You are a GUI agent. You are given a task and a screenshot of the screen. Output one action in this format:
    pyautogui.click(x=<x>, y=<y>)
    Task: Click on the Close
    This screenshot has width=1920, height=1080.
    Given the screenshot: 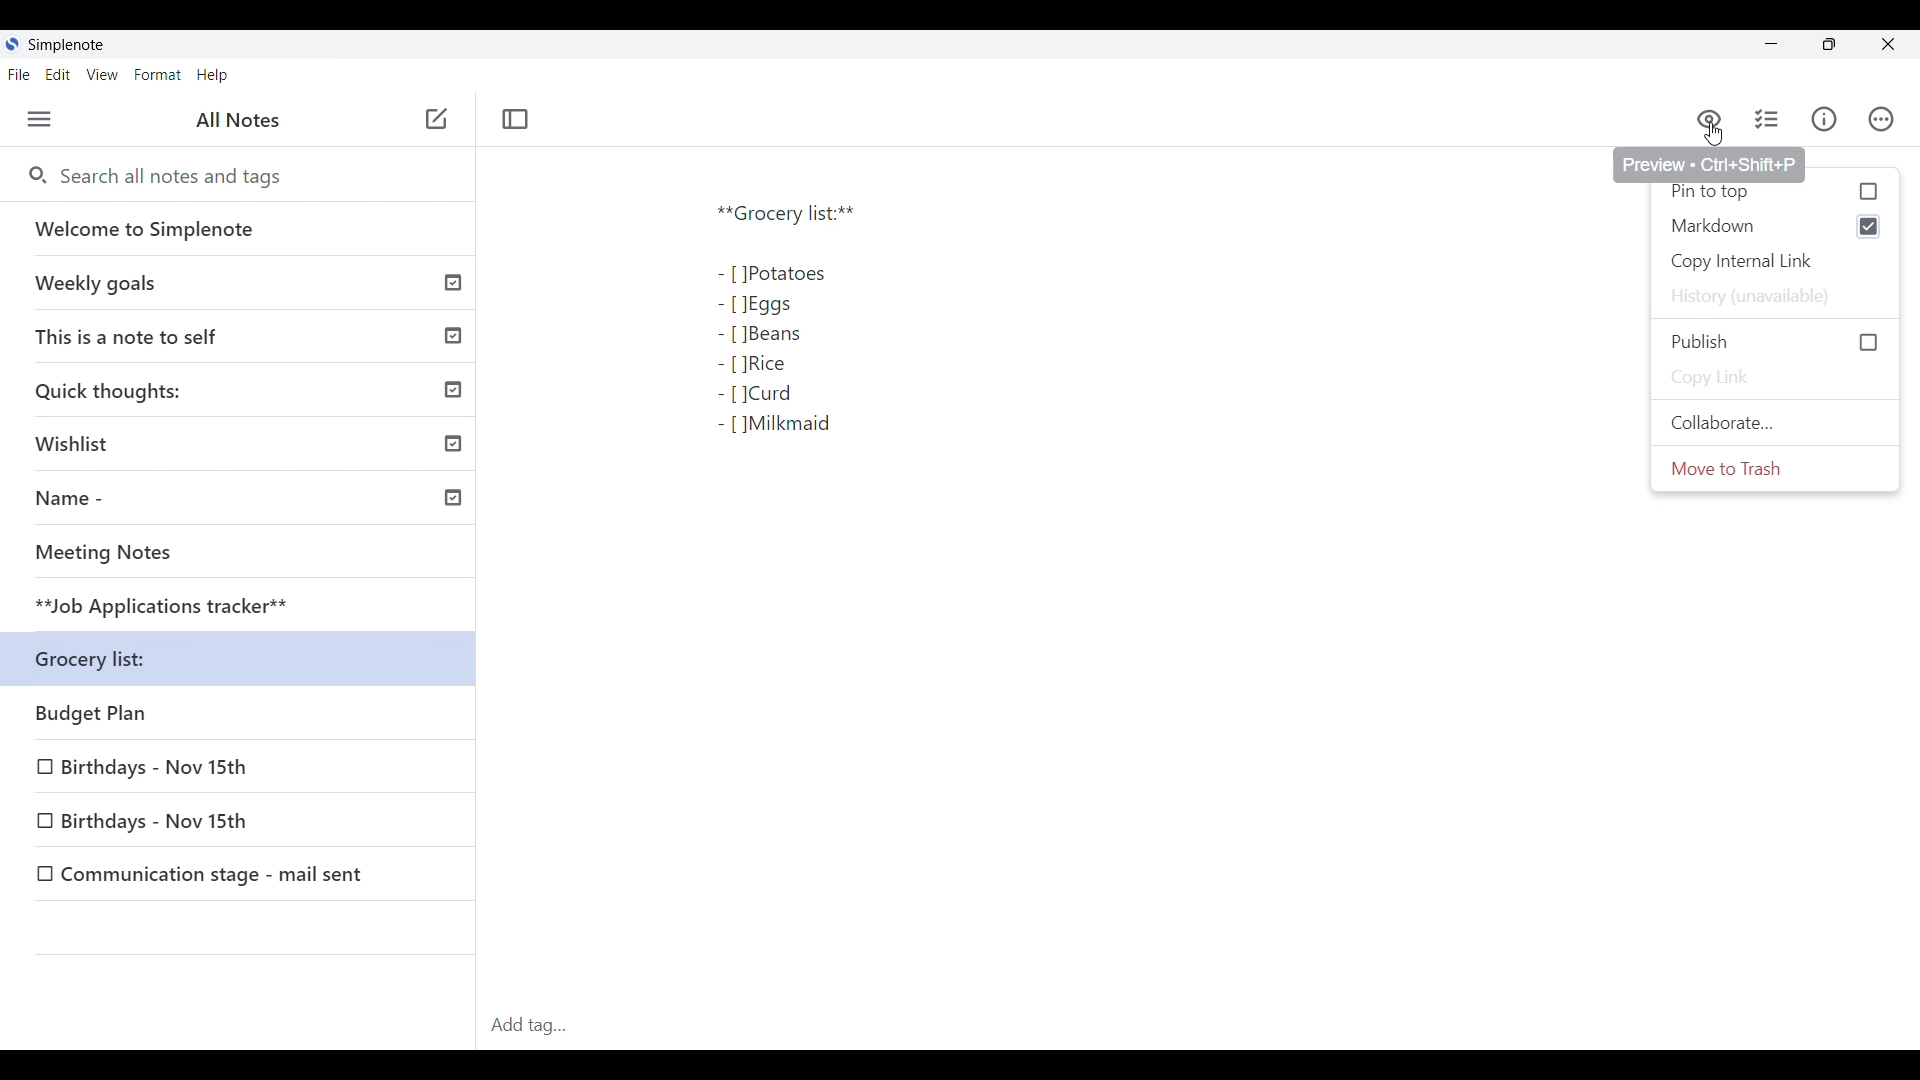 What is the action you would take?
    pyautogui.click(x=1887, y=44)
    